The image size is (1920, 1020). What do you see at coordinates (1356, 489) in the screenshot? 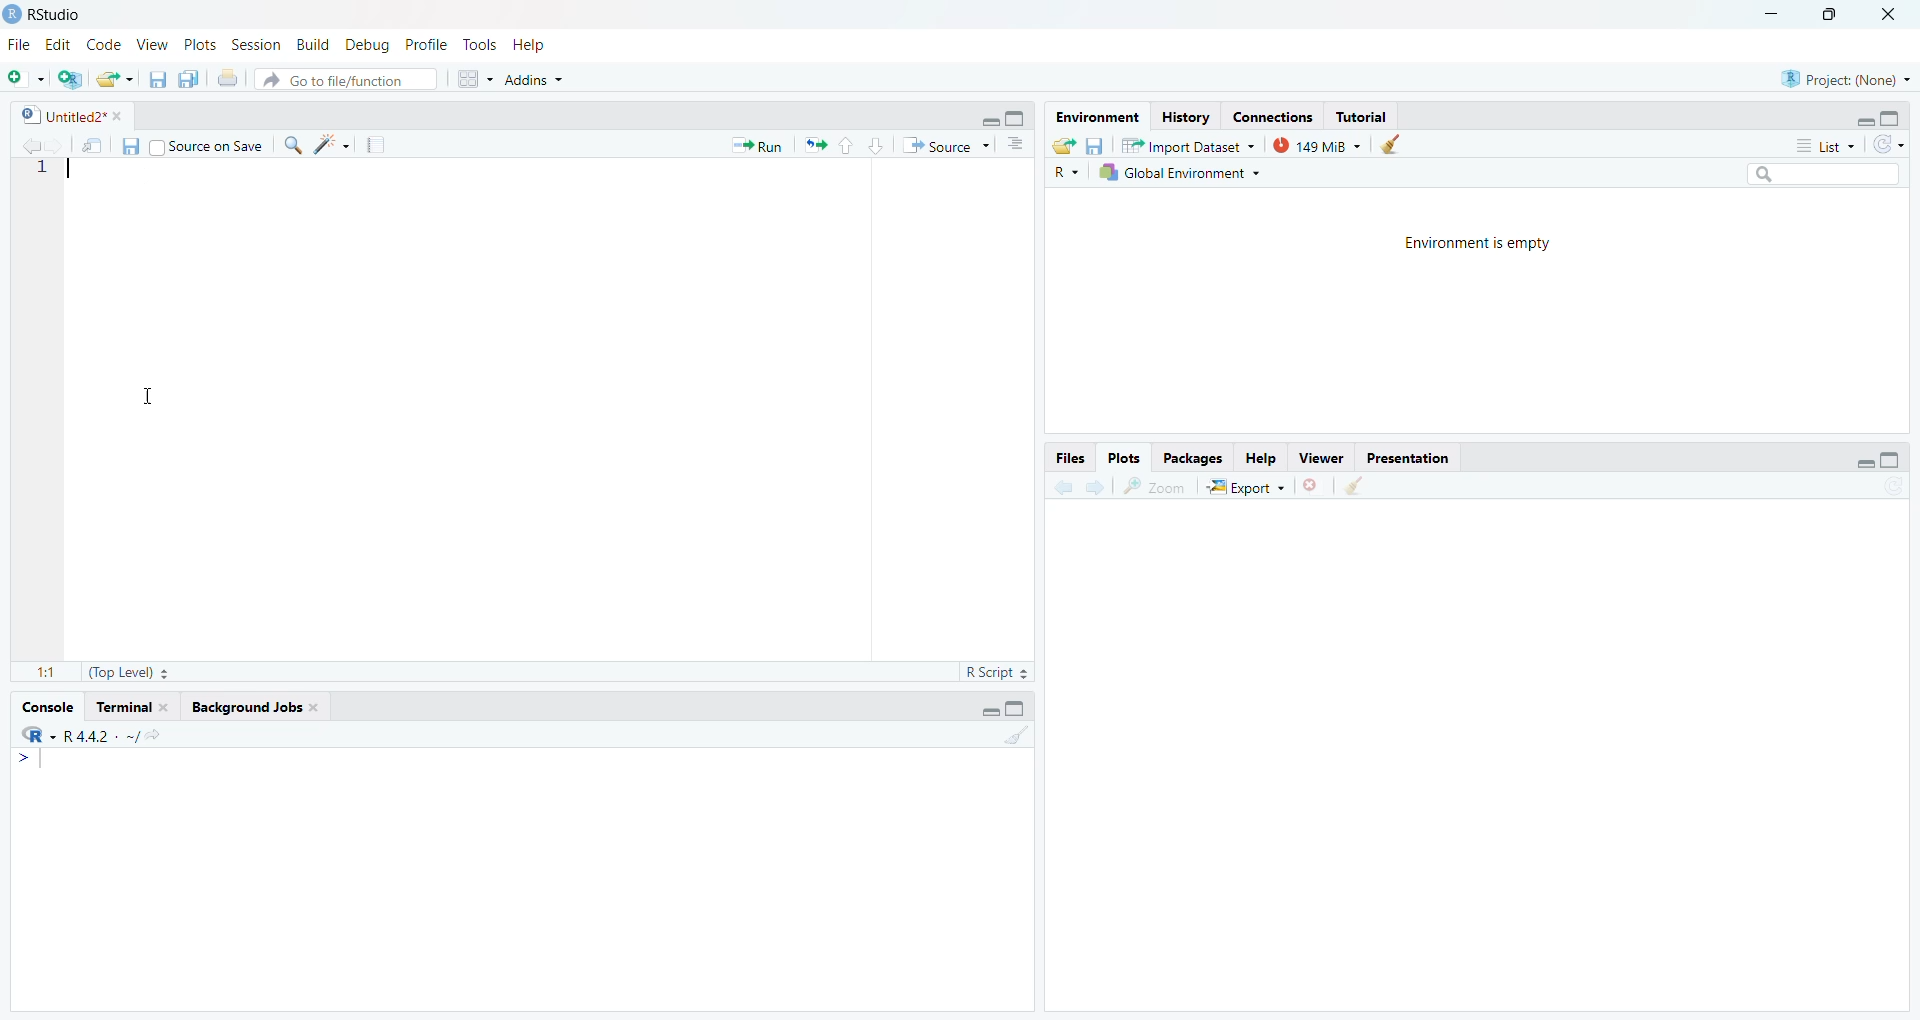
I see `Clear console (Ctrl +L)` at bounding box center [1356, 489].